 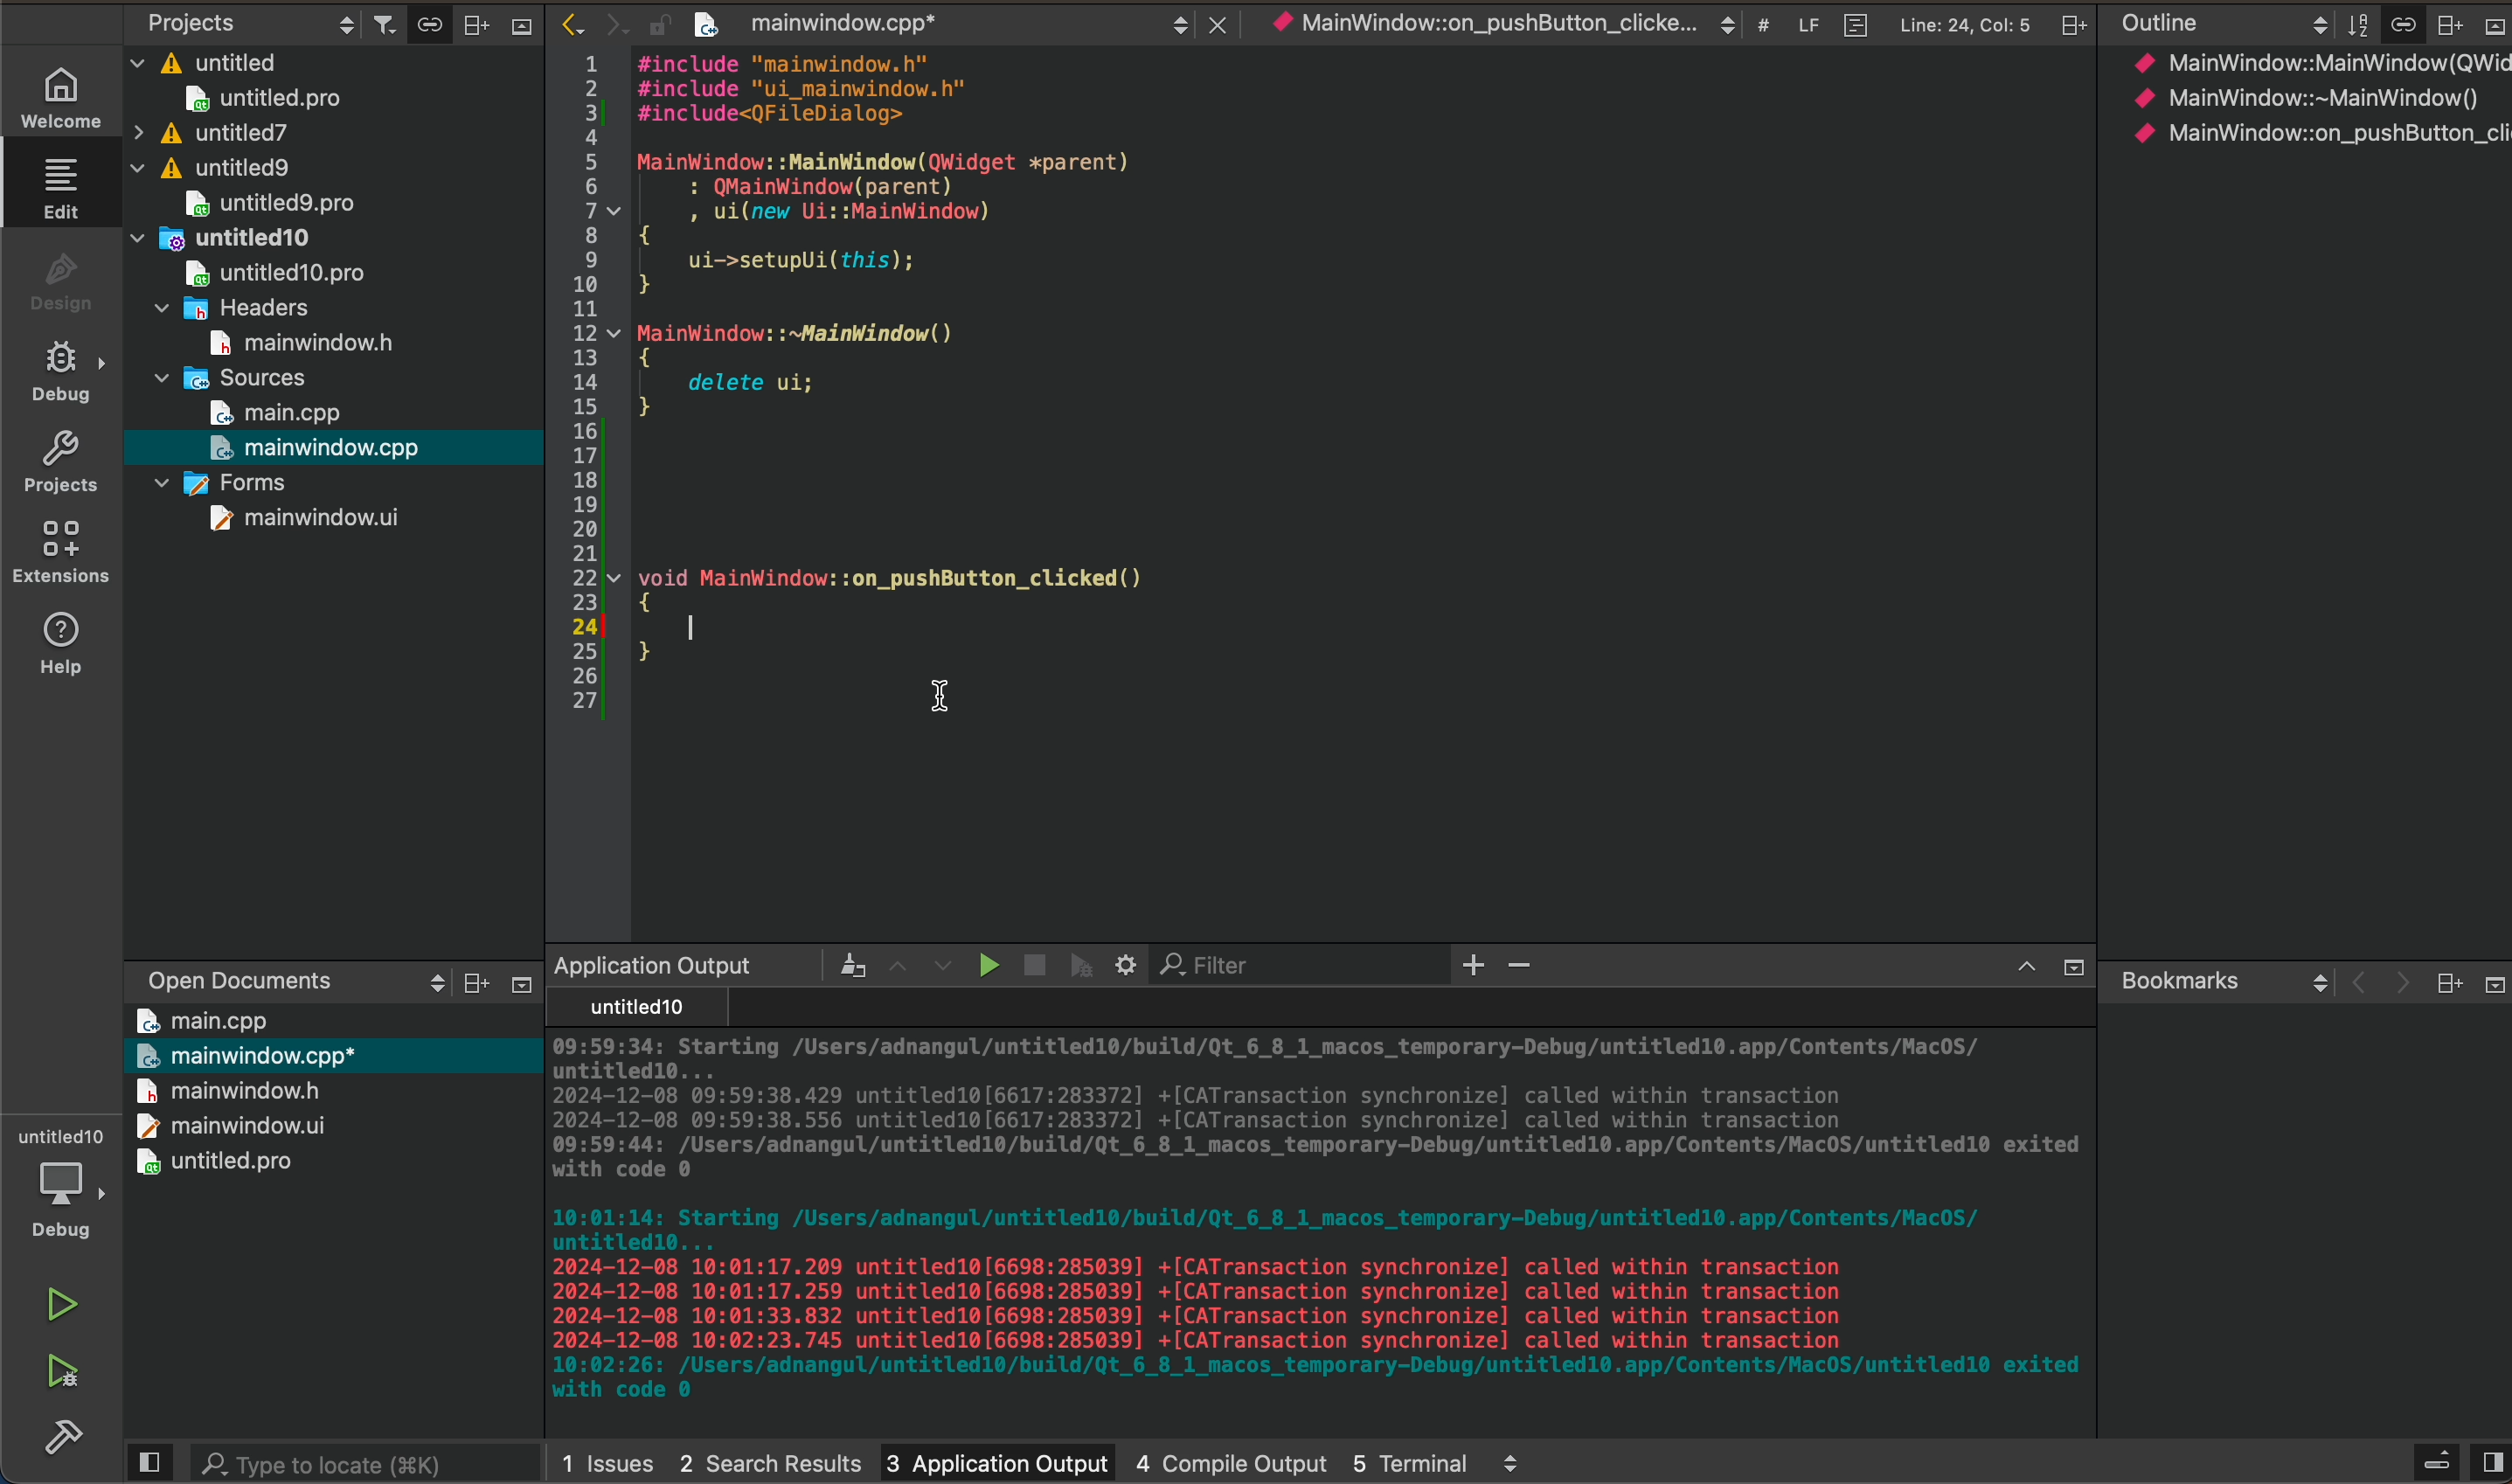 What do you see at coordinates (2491, 26) in the screenshot?
I see `` at bounding box center [2491, 26].